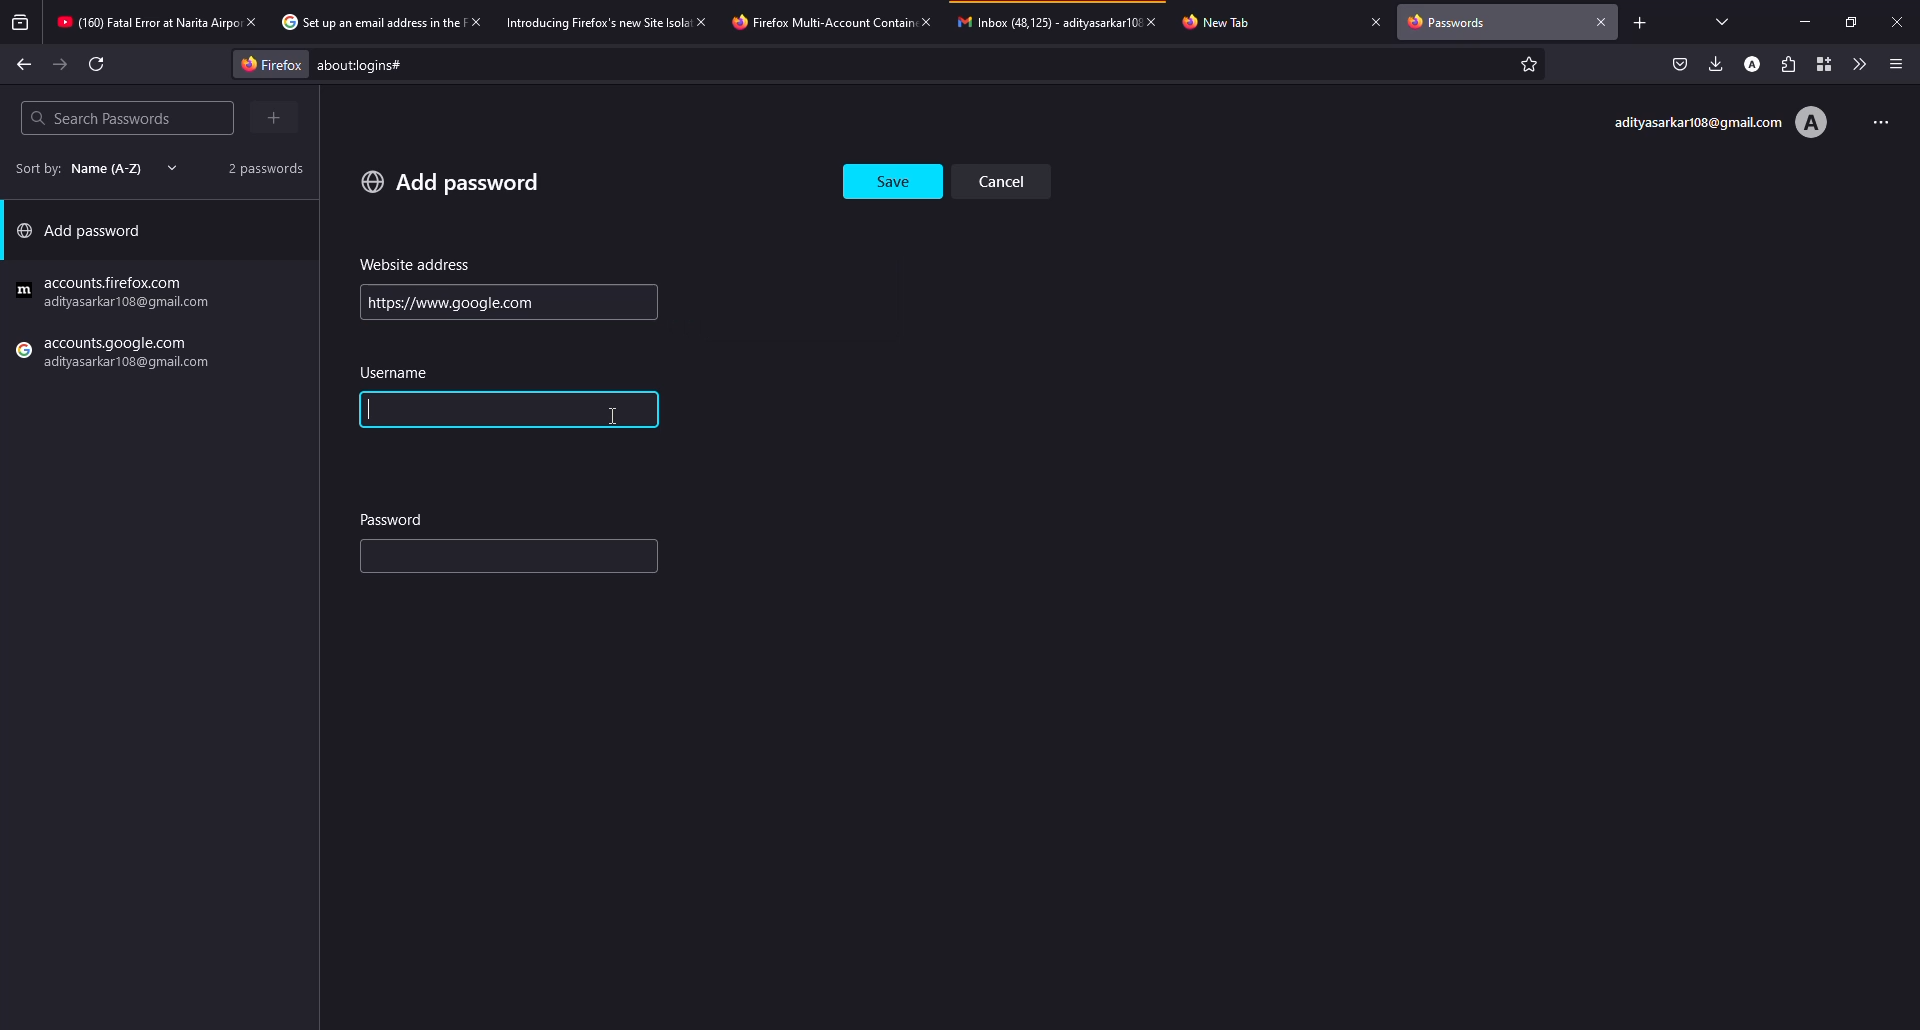 The width and height of the screenshot is (1920, 1030). What do you see at coordinates (90, 168) in the screenshot?
I see `sort by name` at bounding box center [90, 168].